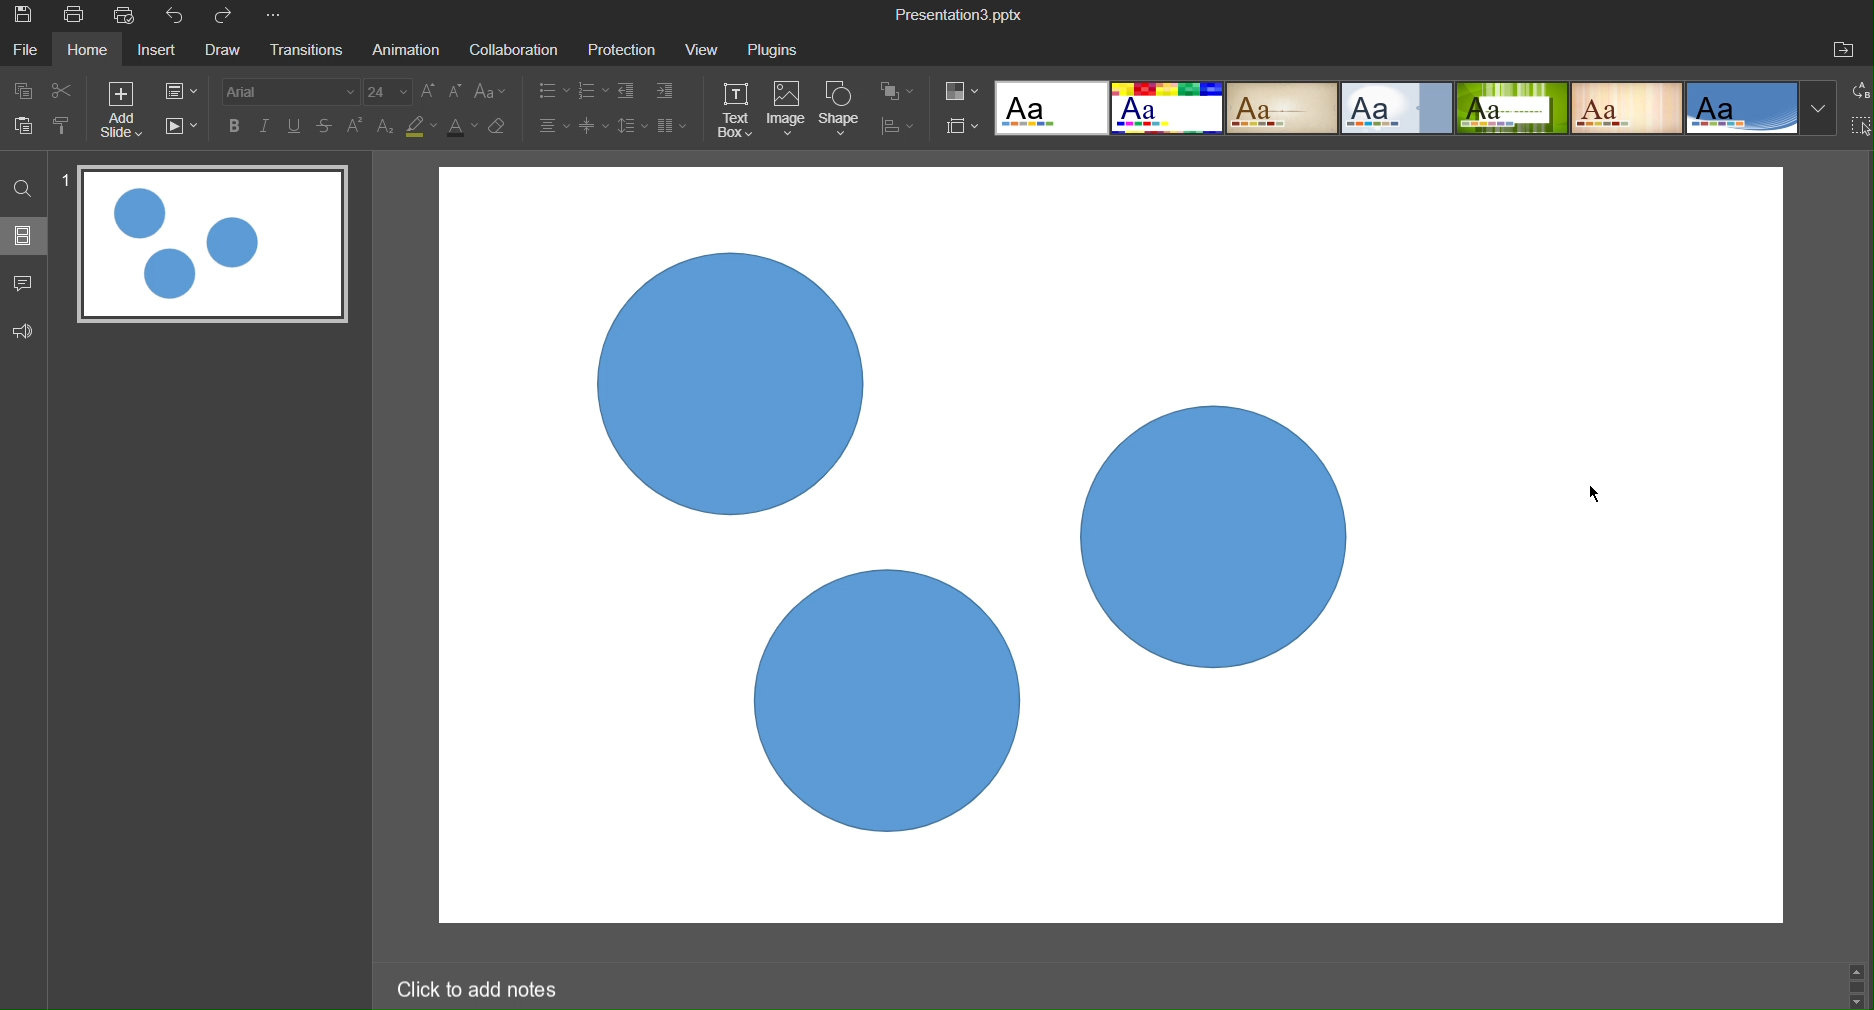  What do you see at coordinates (93, 51) in the screenshot?
I see `Home` at bounding box center [93, 51].